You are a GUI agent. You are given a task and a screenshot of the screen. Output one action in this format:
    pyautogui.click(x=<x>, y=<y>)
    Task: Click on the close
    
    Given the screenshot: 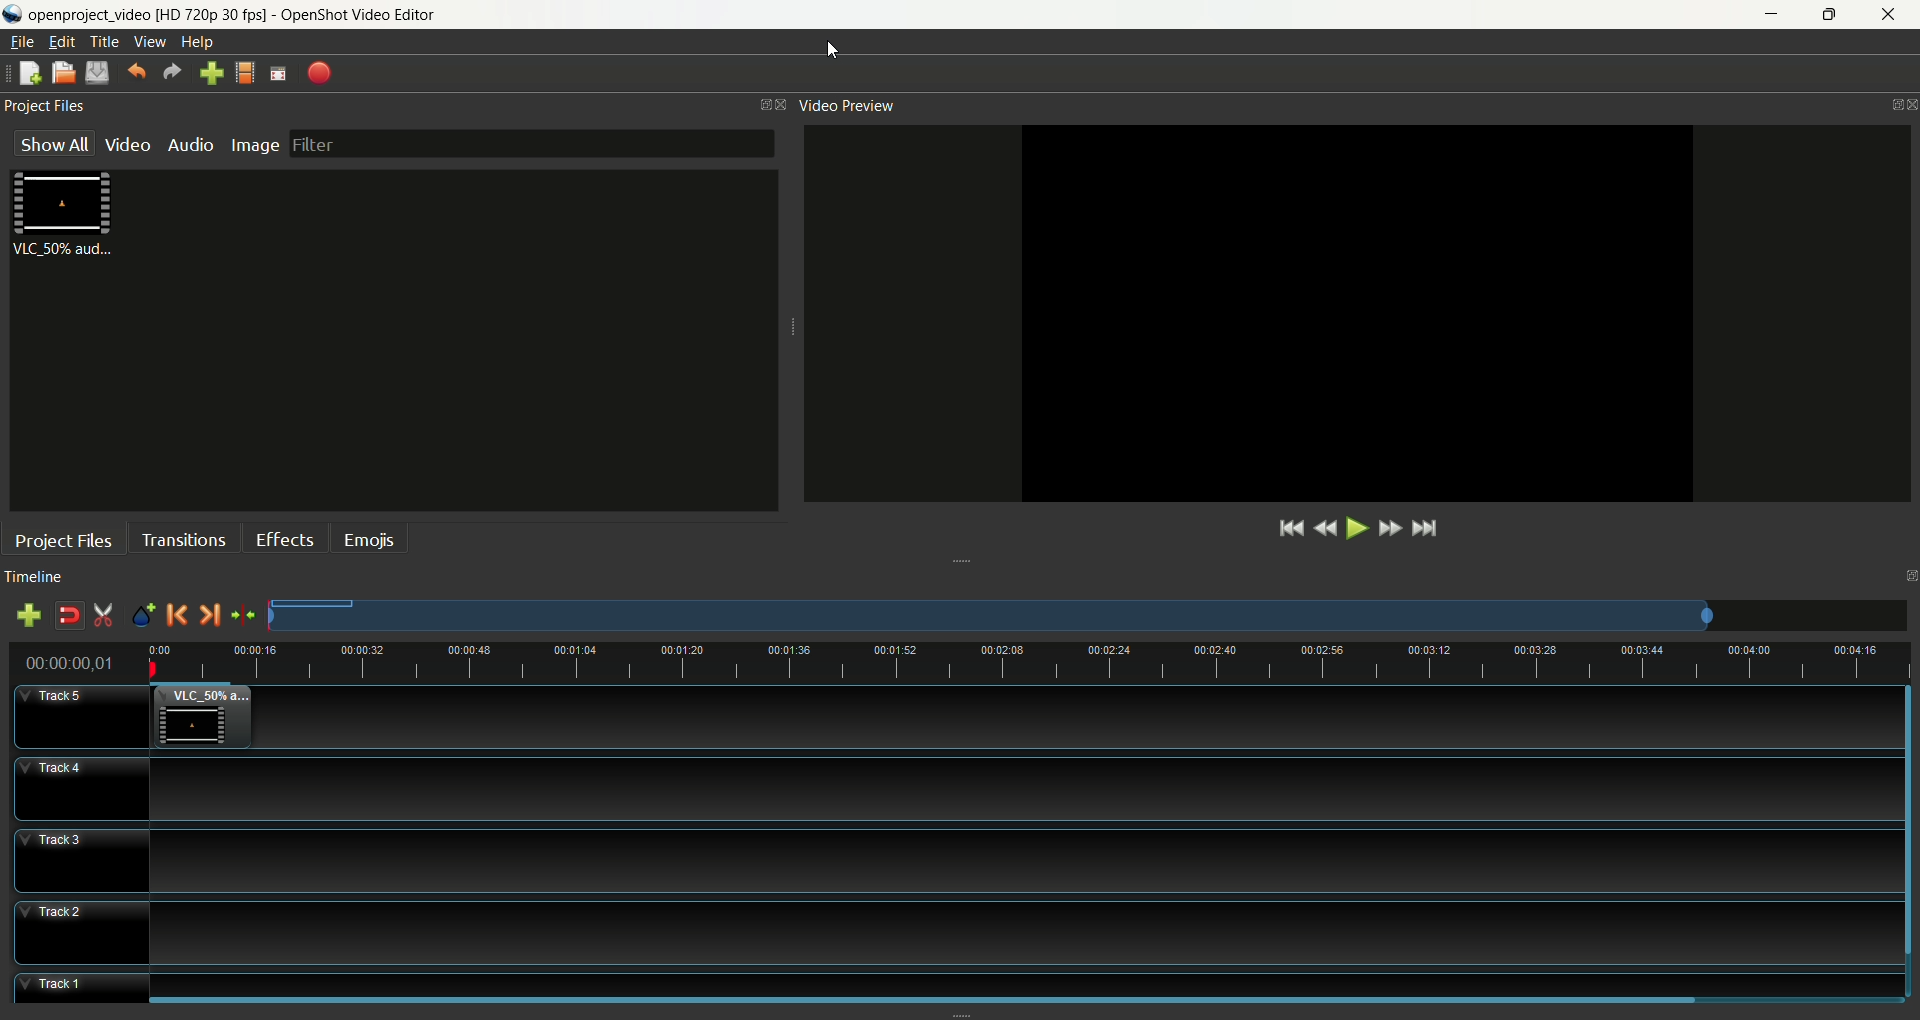 What is the action you would take?
    pyautogui.click(x=779, y=106)
    